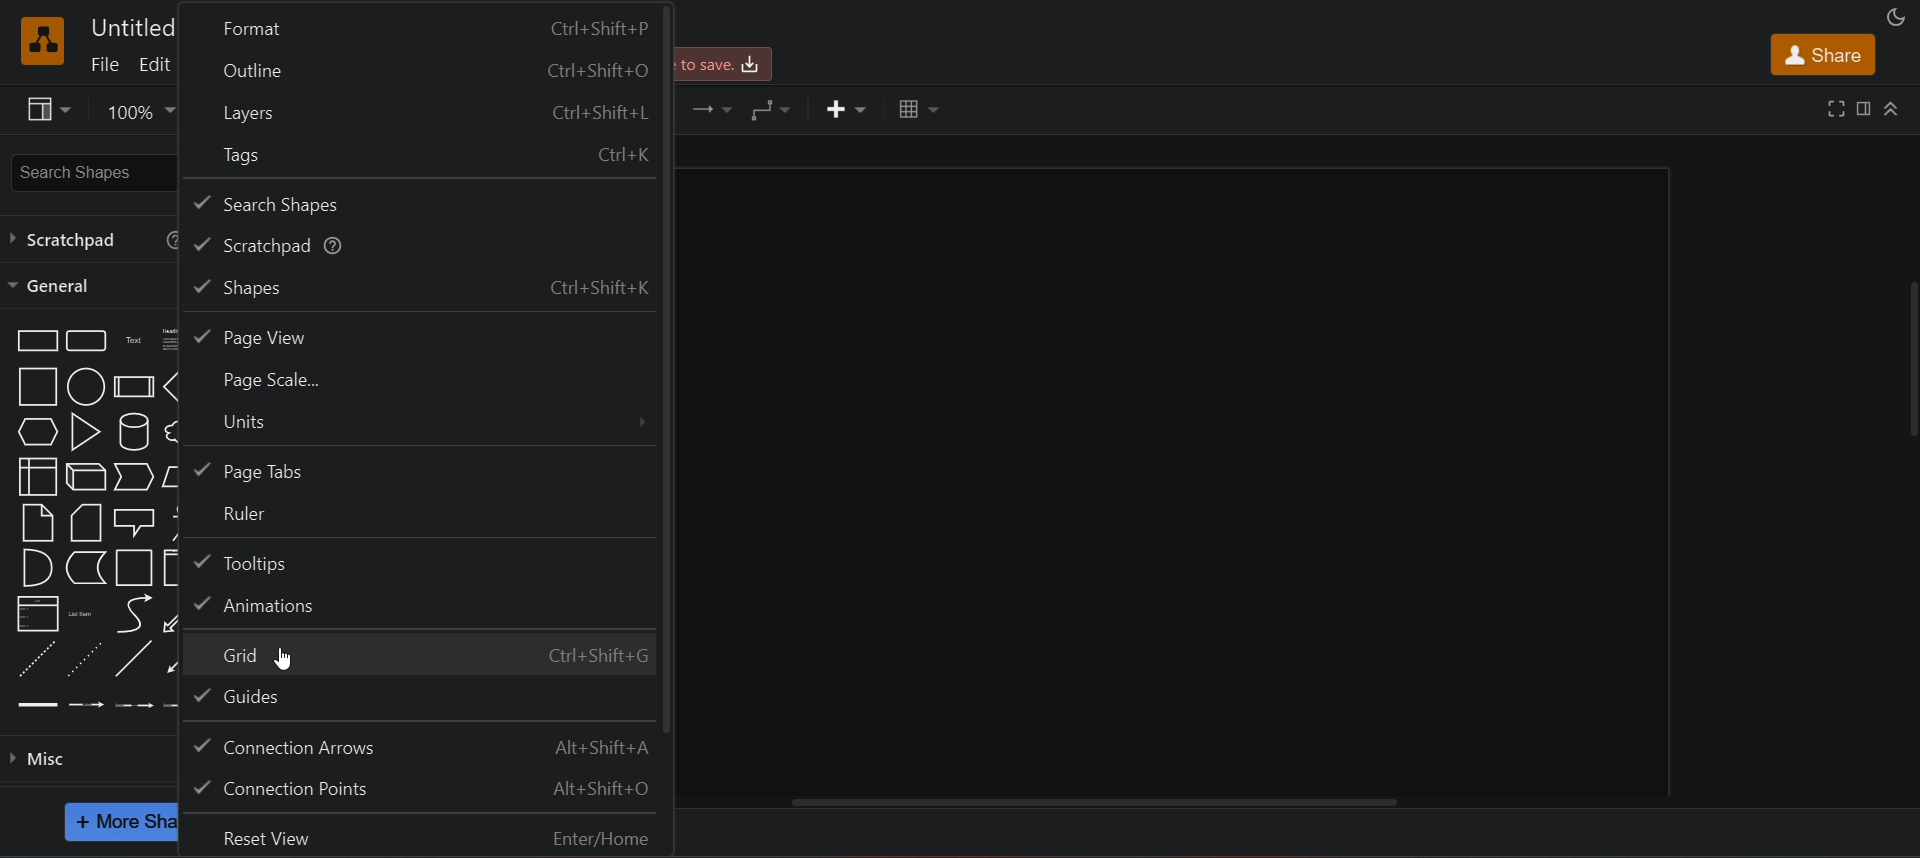 The image size is (1920, 858). I want to click on scratchpad, so click(424, 248).